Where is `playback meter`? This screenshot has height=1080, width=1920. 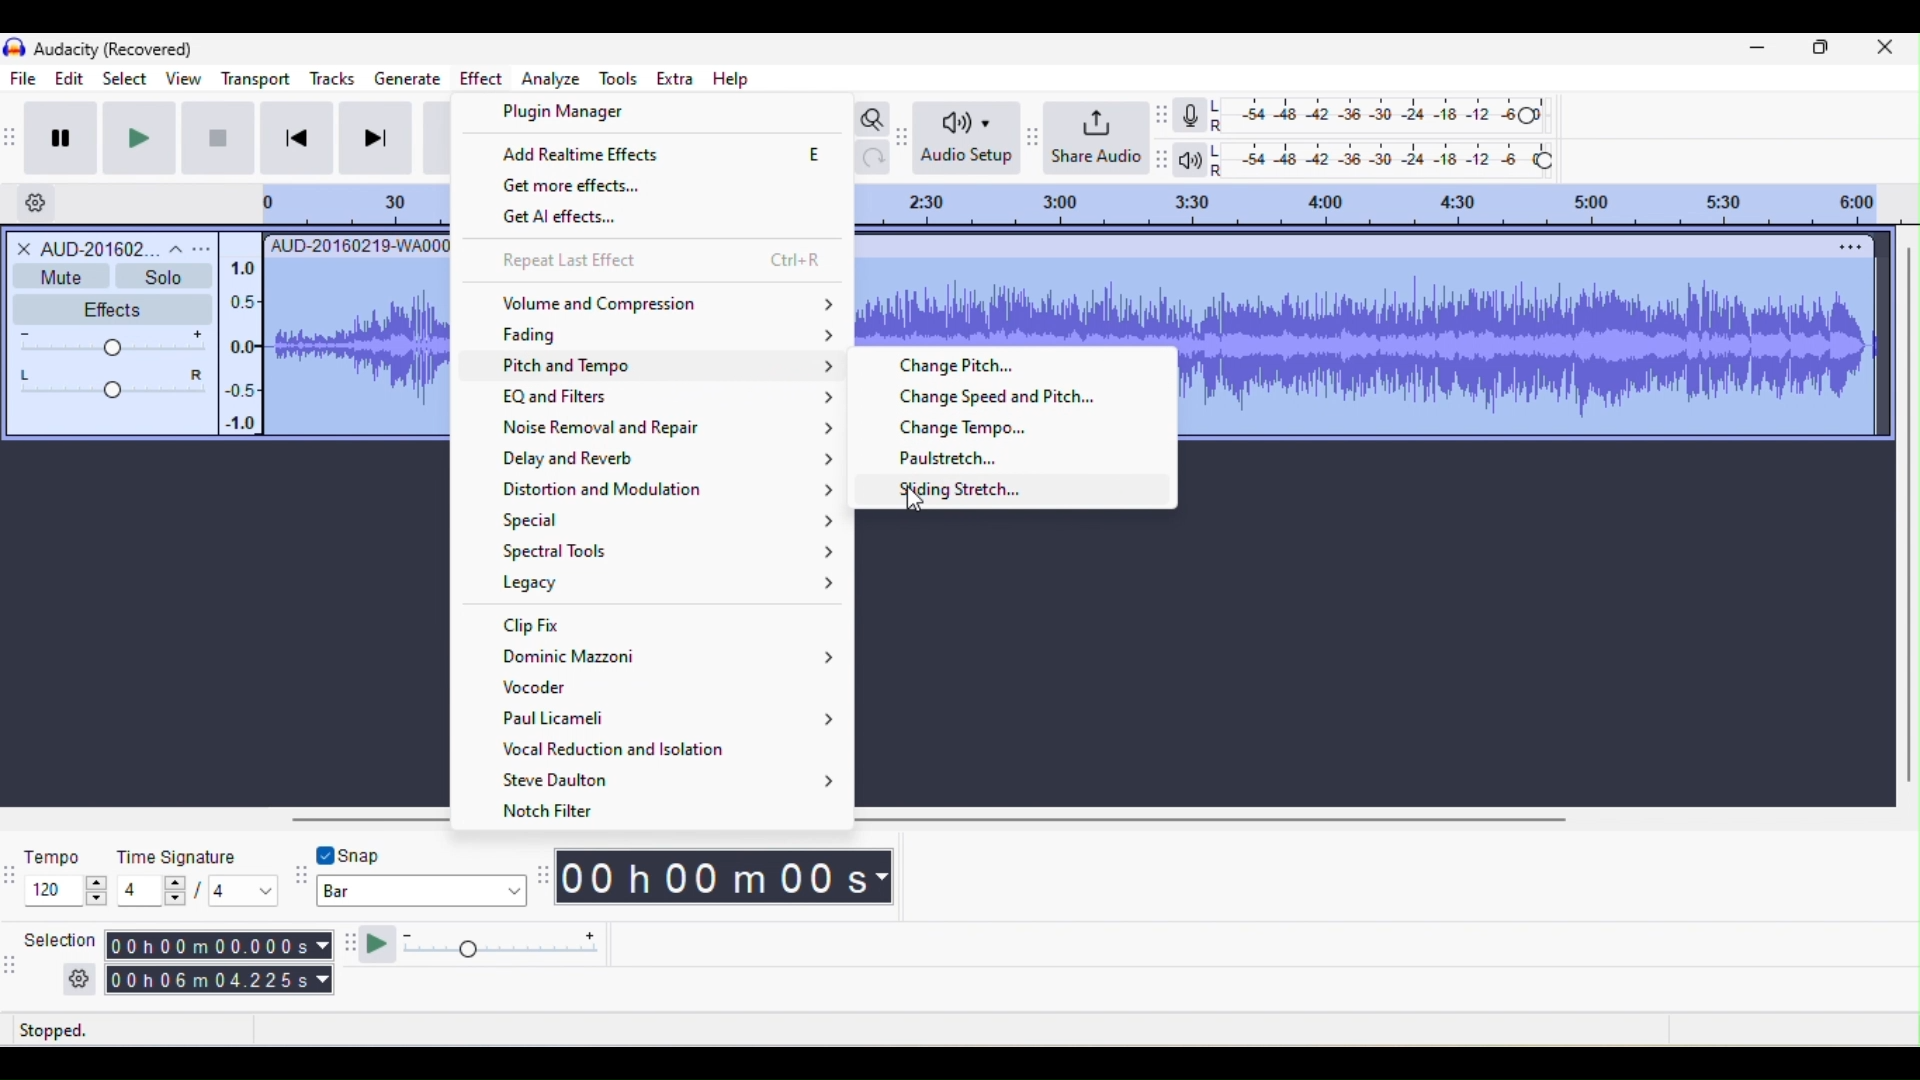
playback meter is located at coordinates (1191, 163).